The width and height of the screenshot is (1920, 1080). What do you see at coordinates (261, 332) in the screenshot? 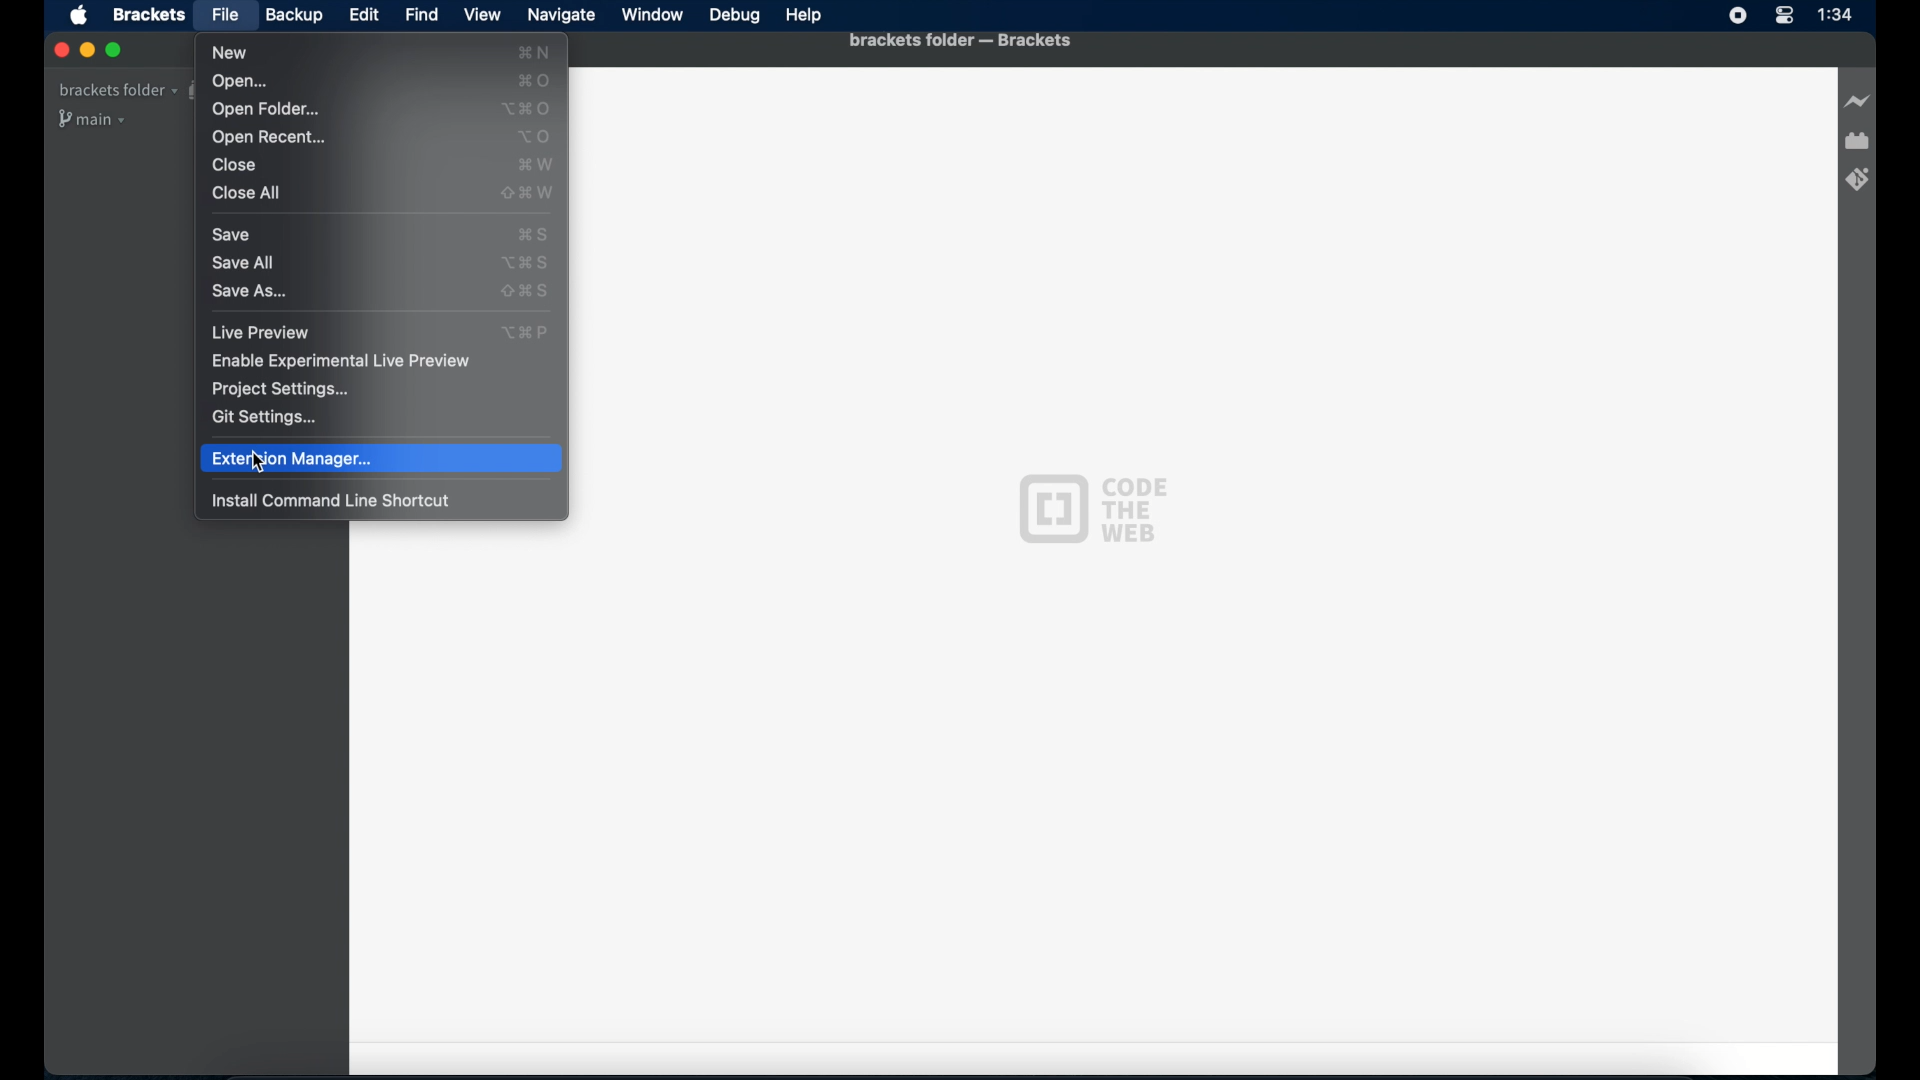
I see `live preview` at bounding box center [261, 332].